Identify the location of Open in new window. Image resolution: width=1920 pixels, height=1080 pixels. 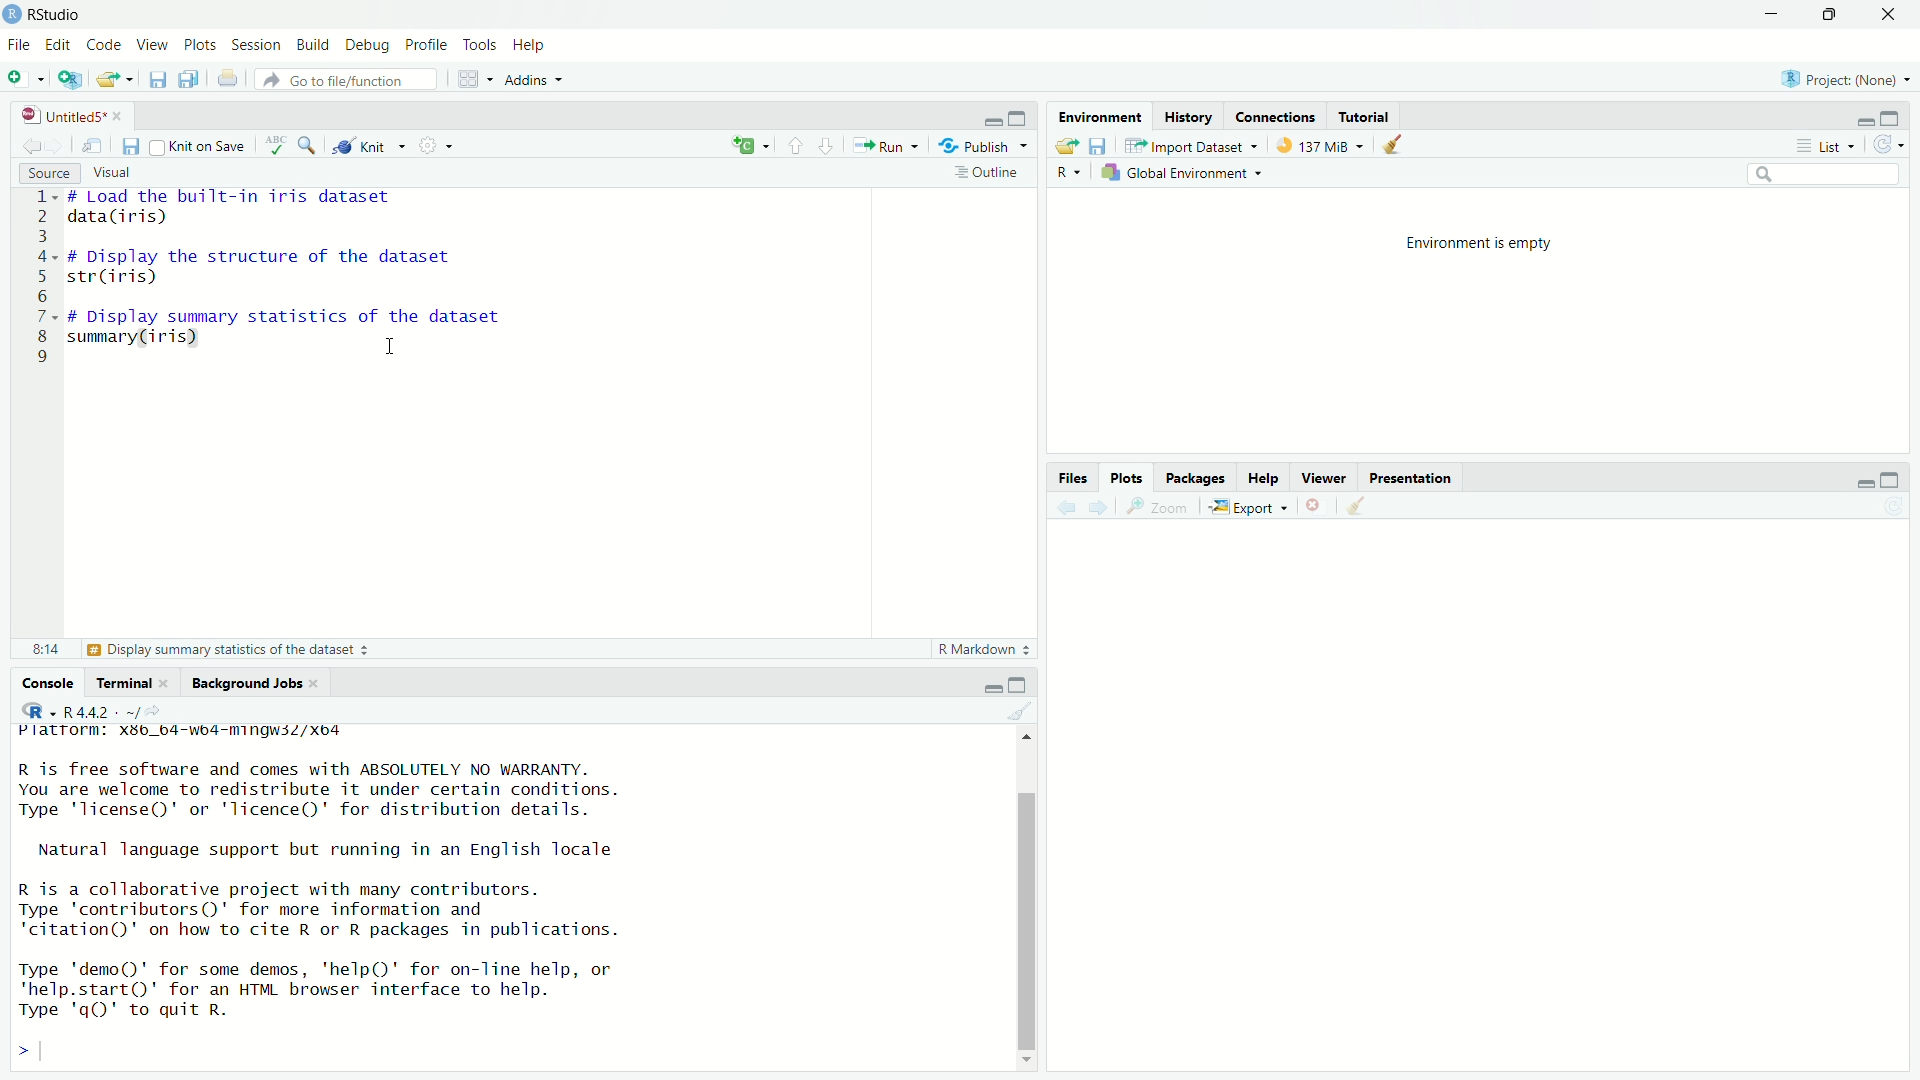
(93, 144).